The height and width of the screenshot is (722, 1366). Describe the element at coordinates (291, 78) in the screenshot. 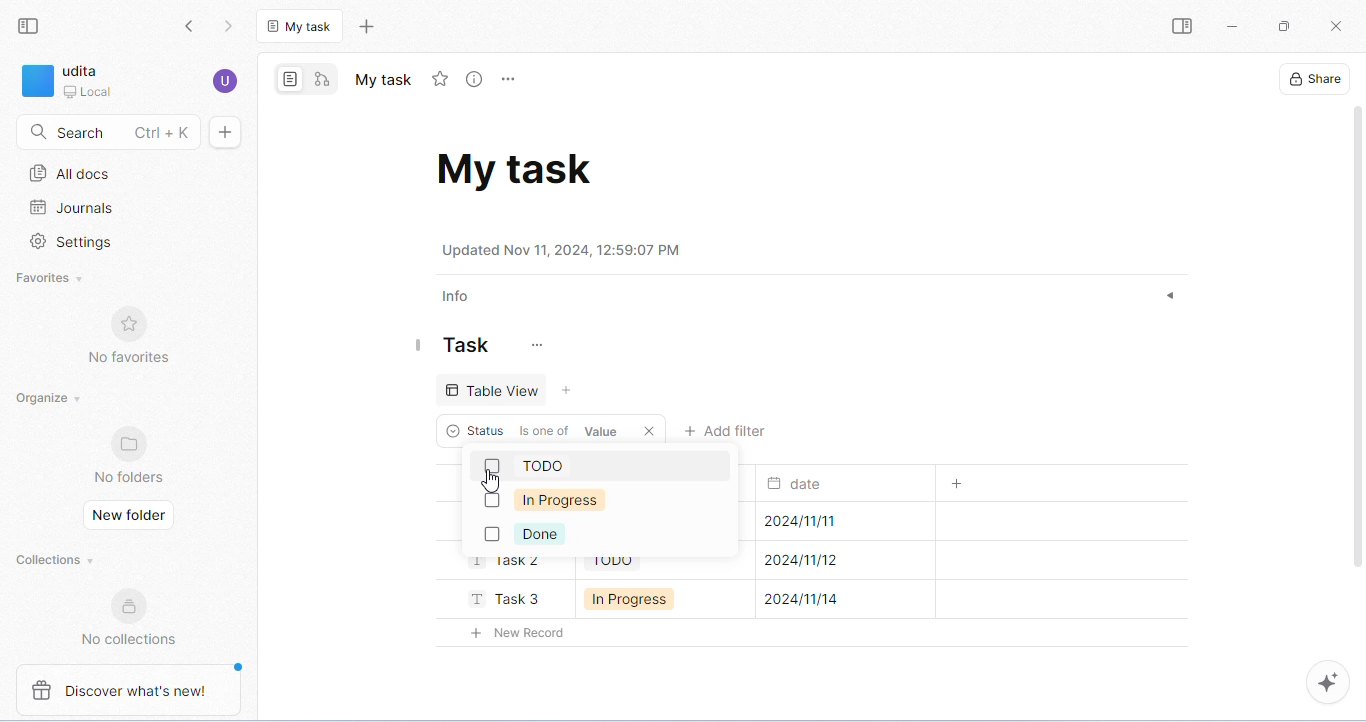

I see `page mode` at that location.